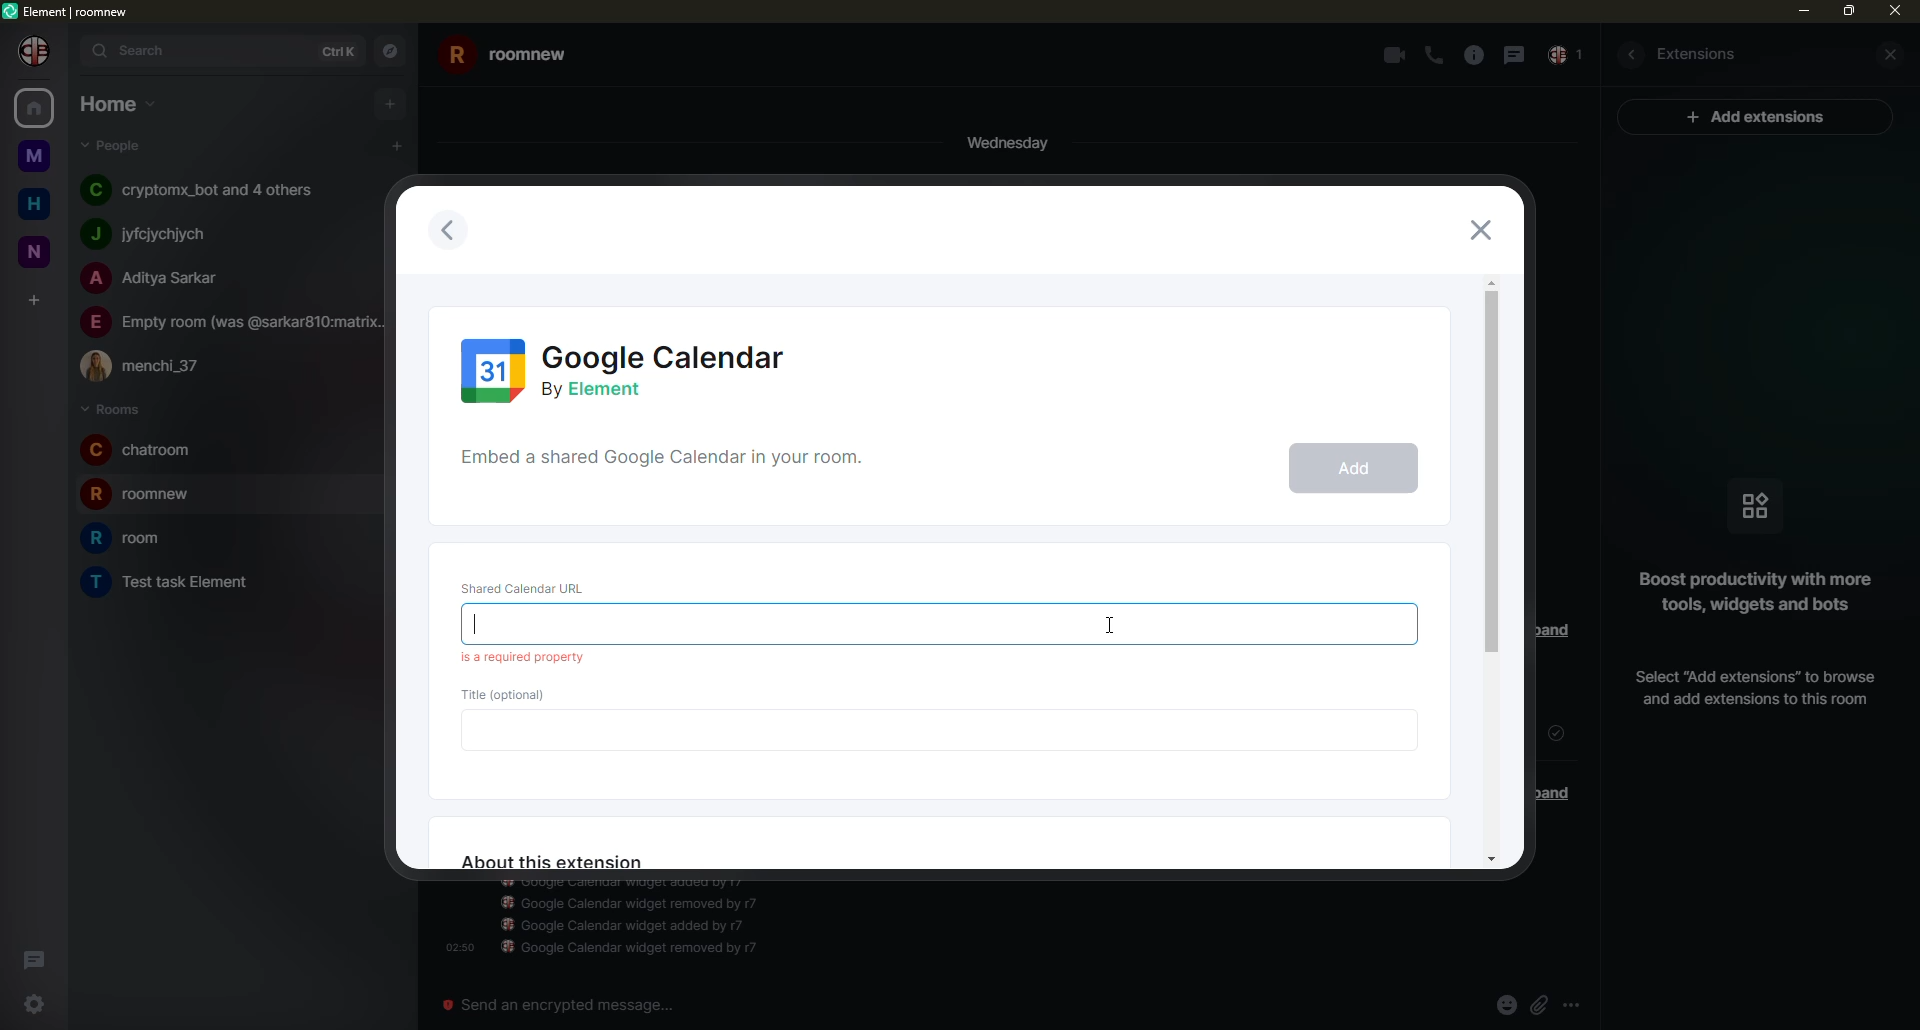 The height and width of the screenshot is (1030, 1920). What do you see at coordinates (150, 365) in the screenshot?
I see `people` at bounding box center [150, 365].